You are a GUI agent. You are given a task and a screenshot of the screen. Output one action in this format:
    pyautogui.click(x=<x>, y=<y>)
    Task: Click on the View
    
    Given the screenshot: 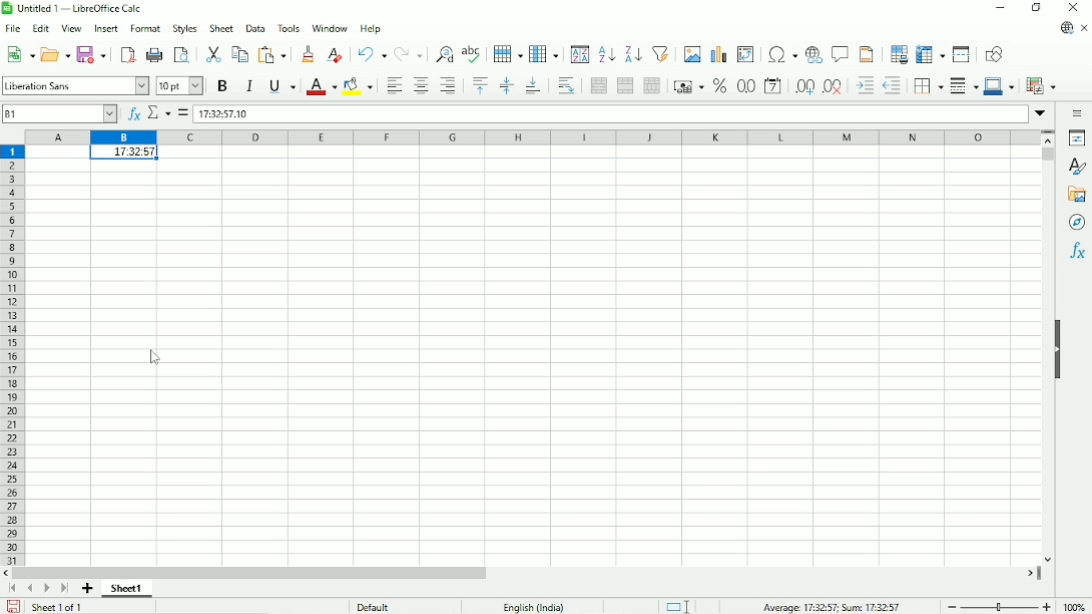 What is the action you would take?
    pyautogui.click(x=70, y=28)
    